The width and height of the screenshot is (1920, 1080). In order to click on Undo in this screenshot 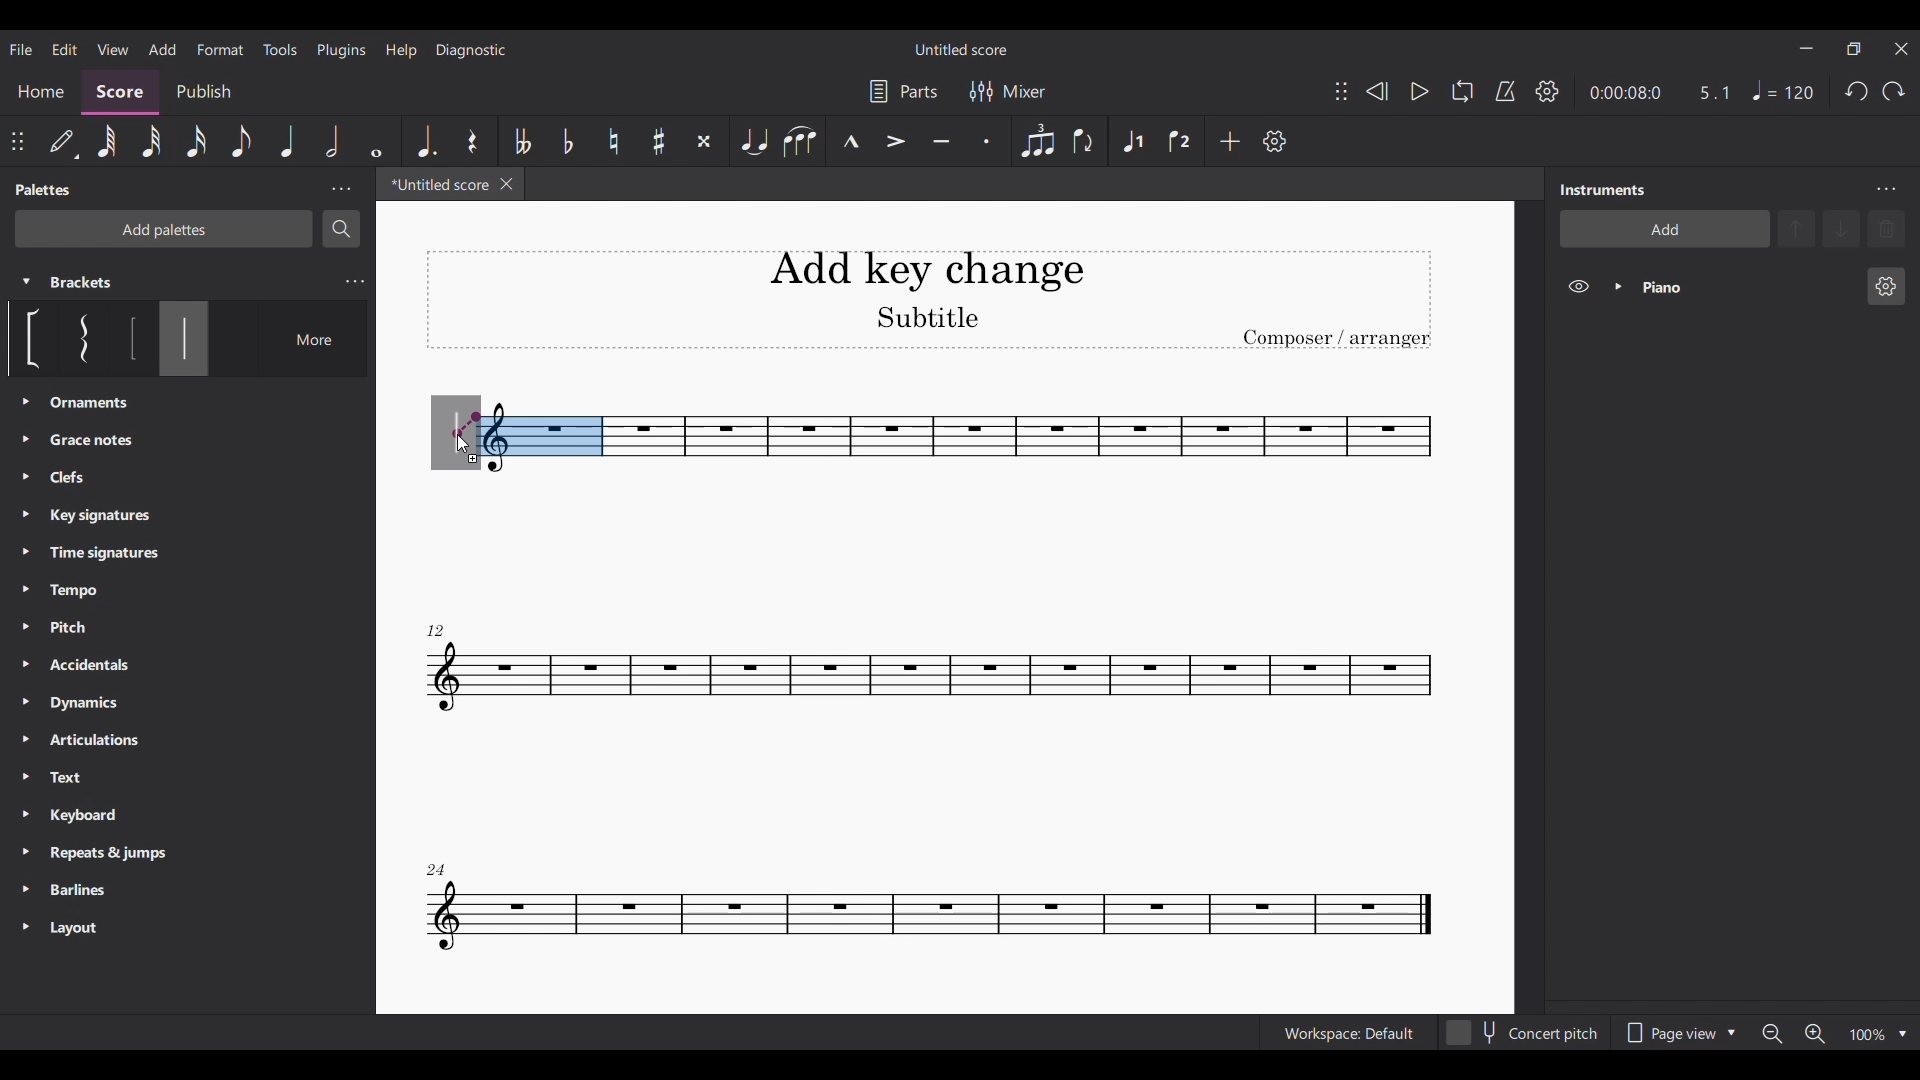, I will do `click(1857, 91)`.